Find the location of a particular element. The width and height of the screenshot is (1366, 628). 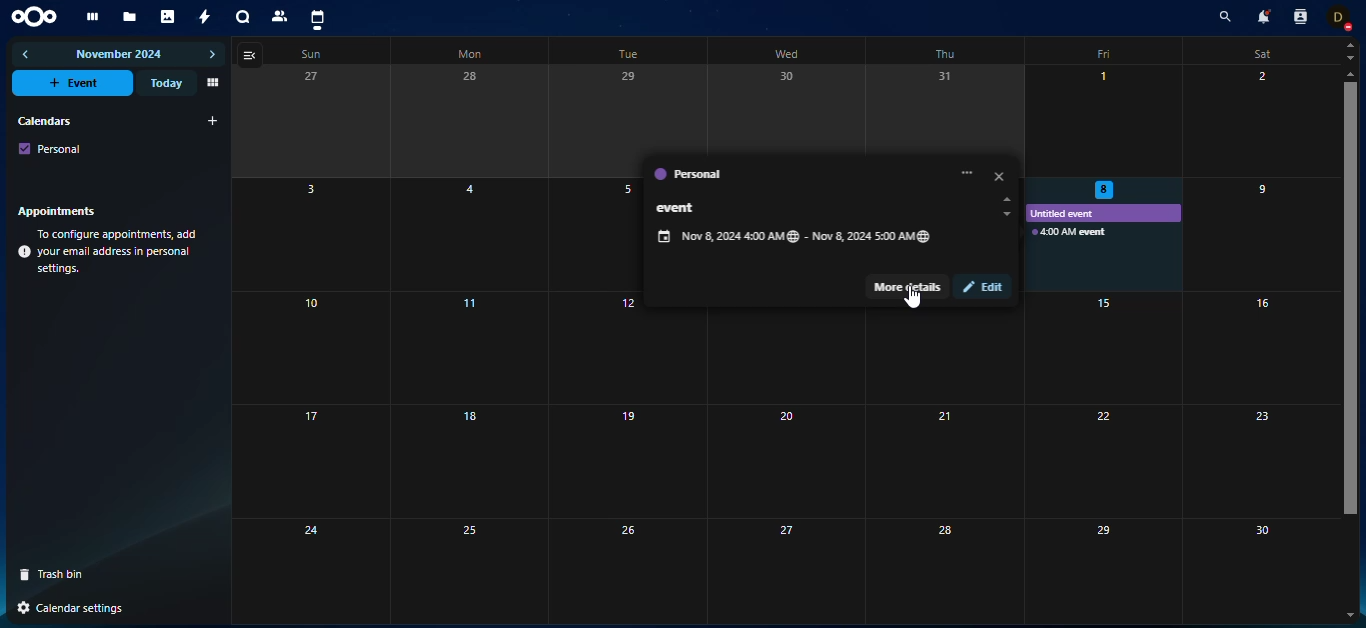

down is located at coordinates (1350, 57).